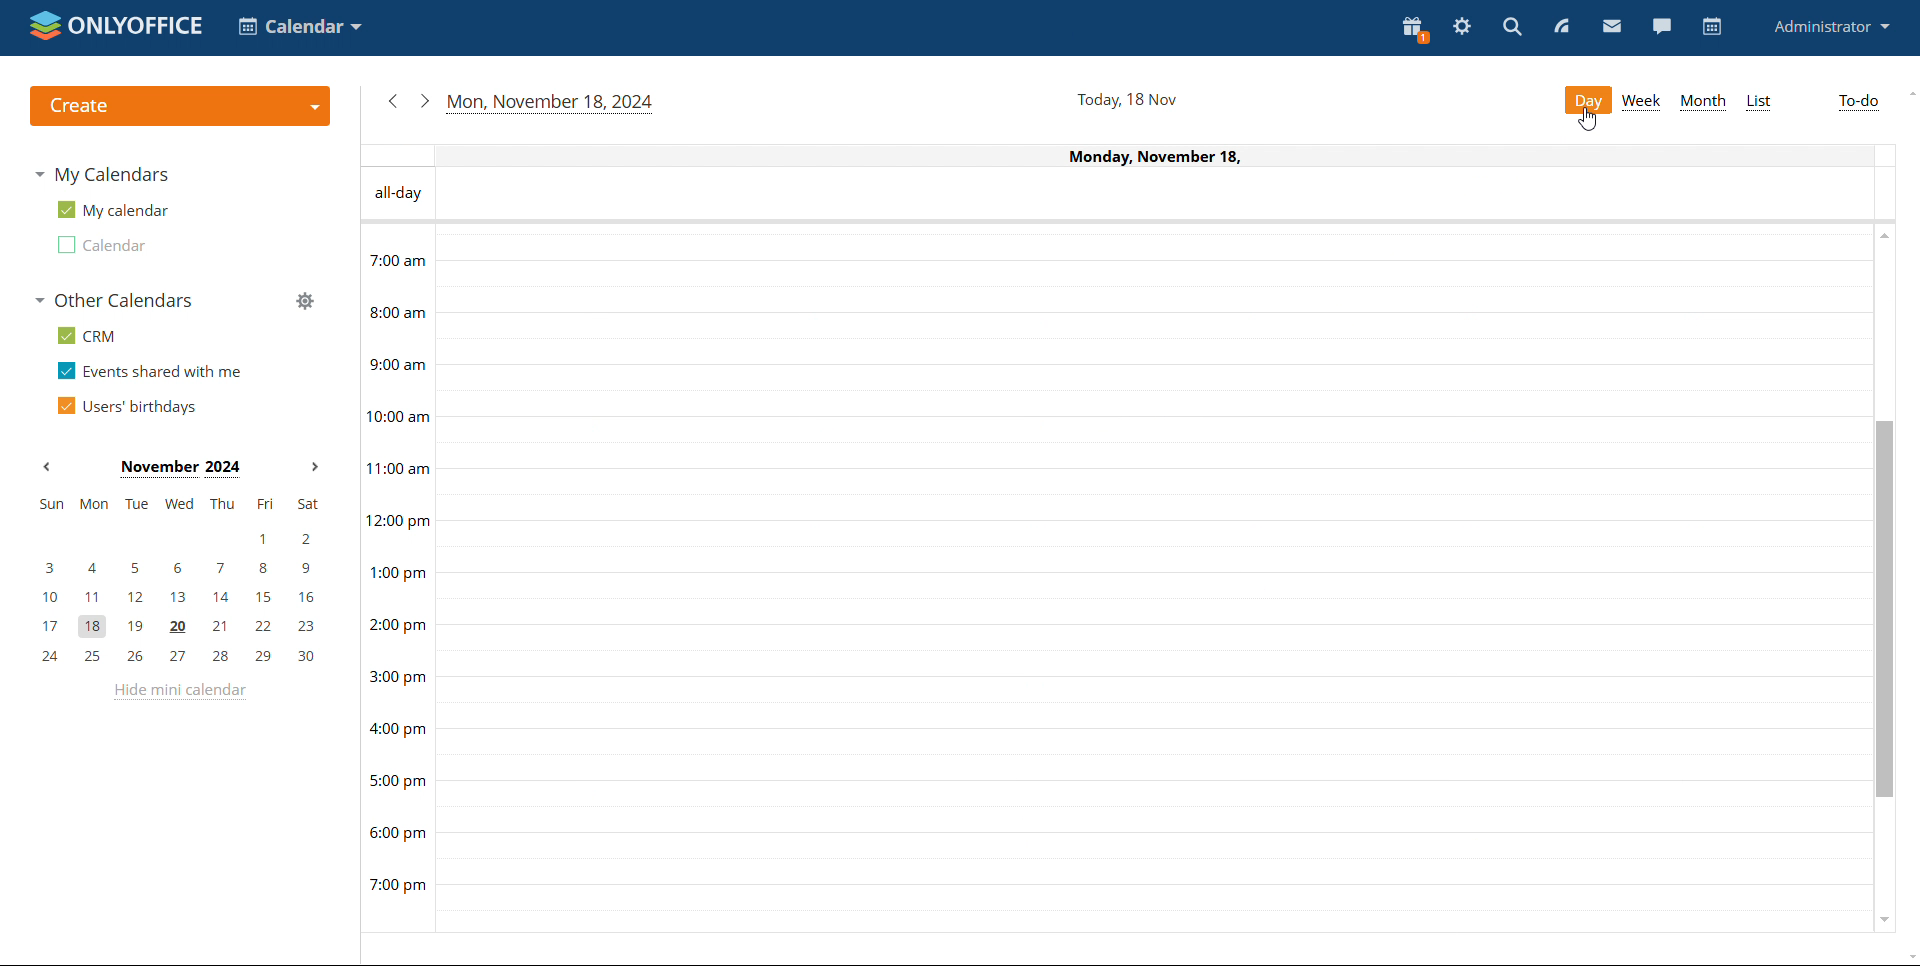 Image resolution: width=1920 pixels, height=966 pixels. Describe the element at coordinates (104, 245) in the screenshot. I see `second calendar` at that location.